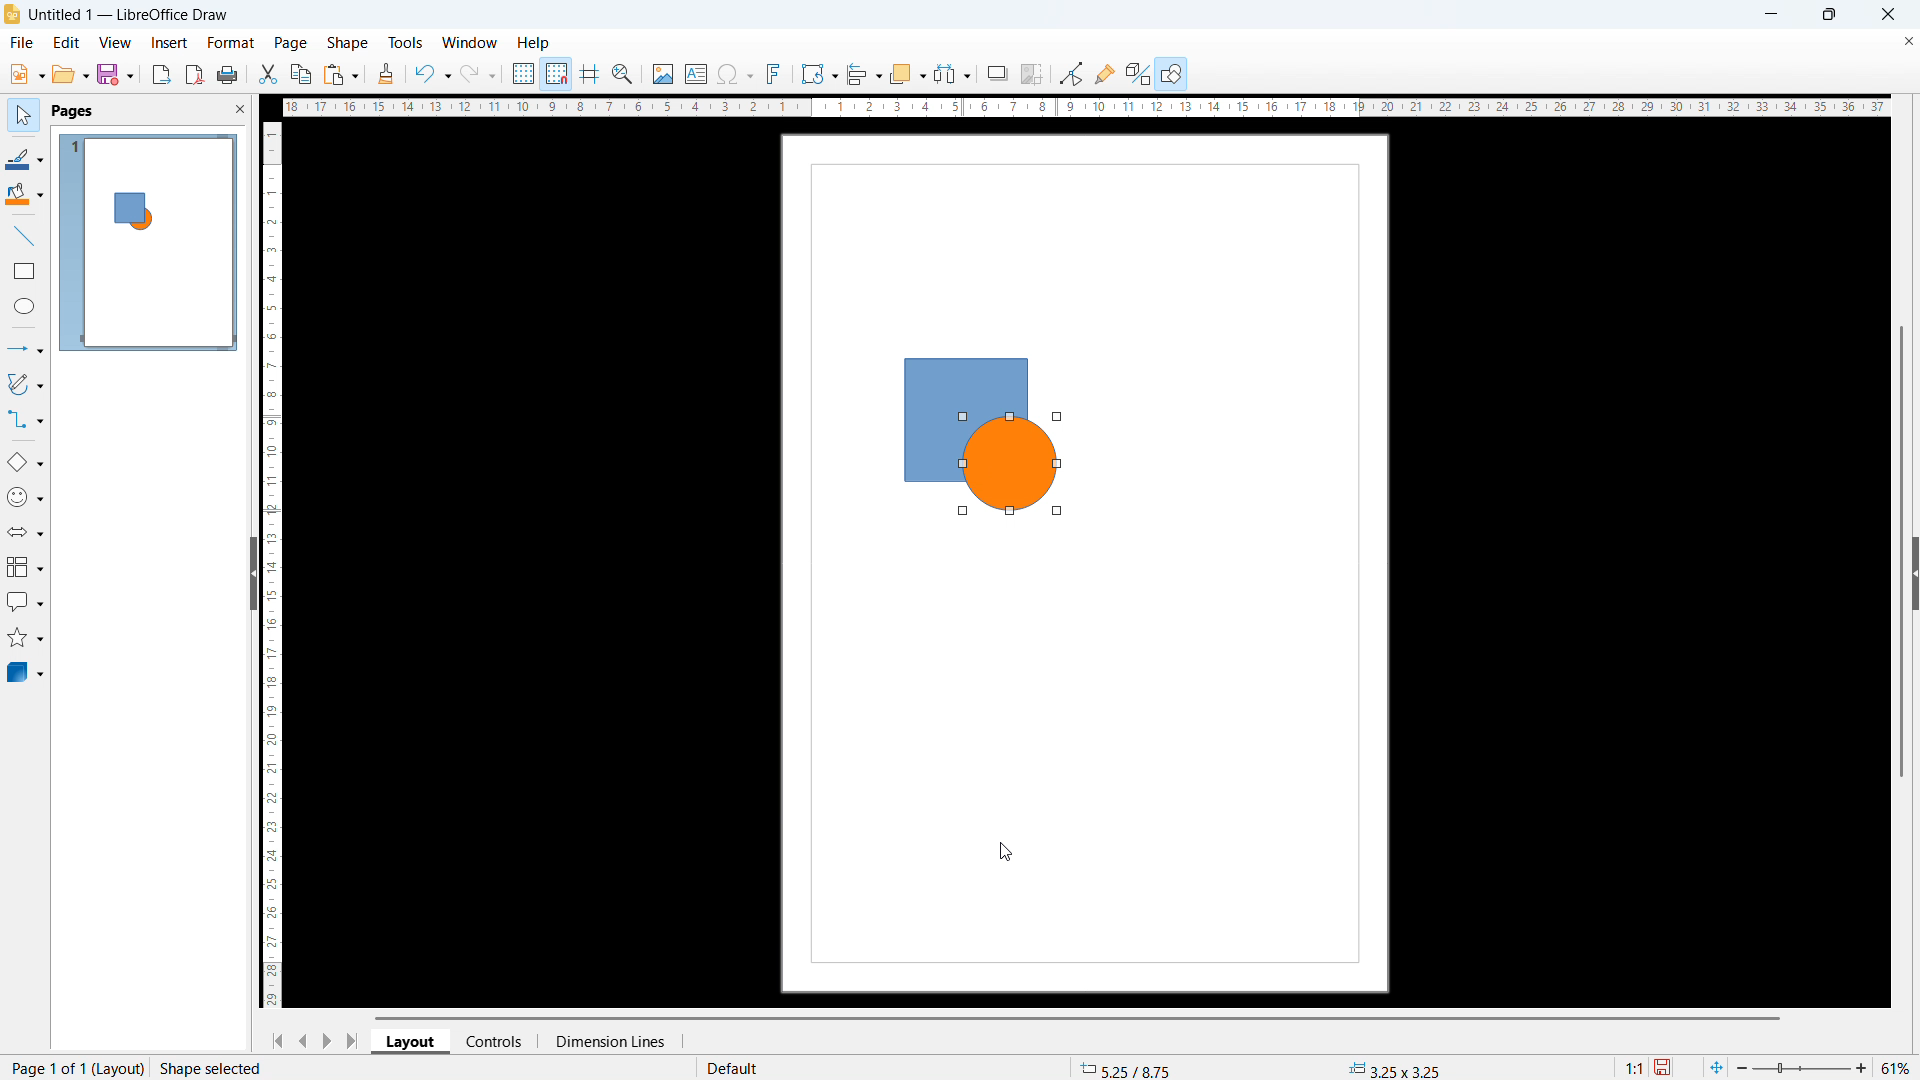 The image size is (1920, 1080). Describe the element at coordinates (730, 1068) in the screenshot. I see `default page style` at that location.